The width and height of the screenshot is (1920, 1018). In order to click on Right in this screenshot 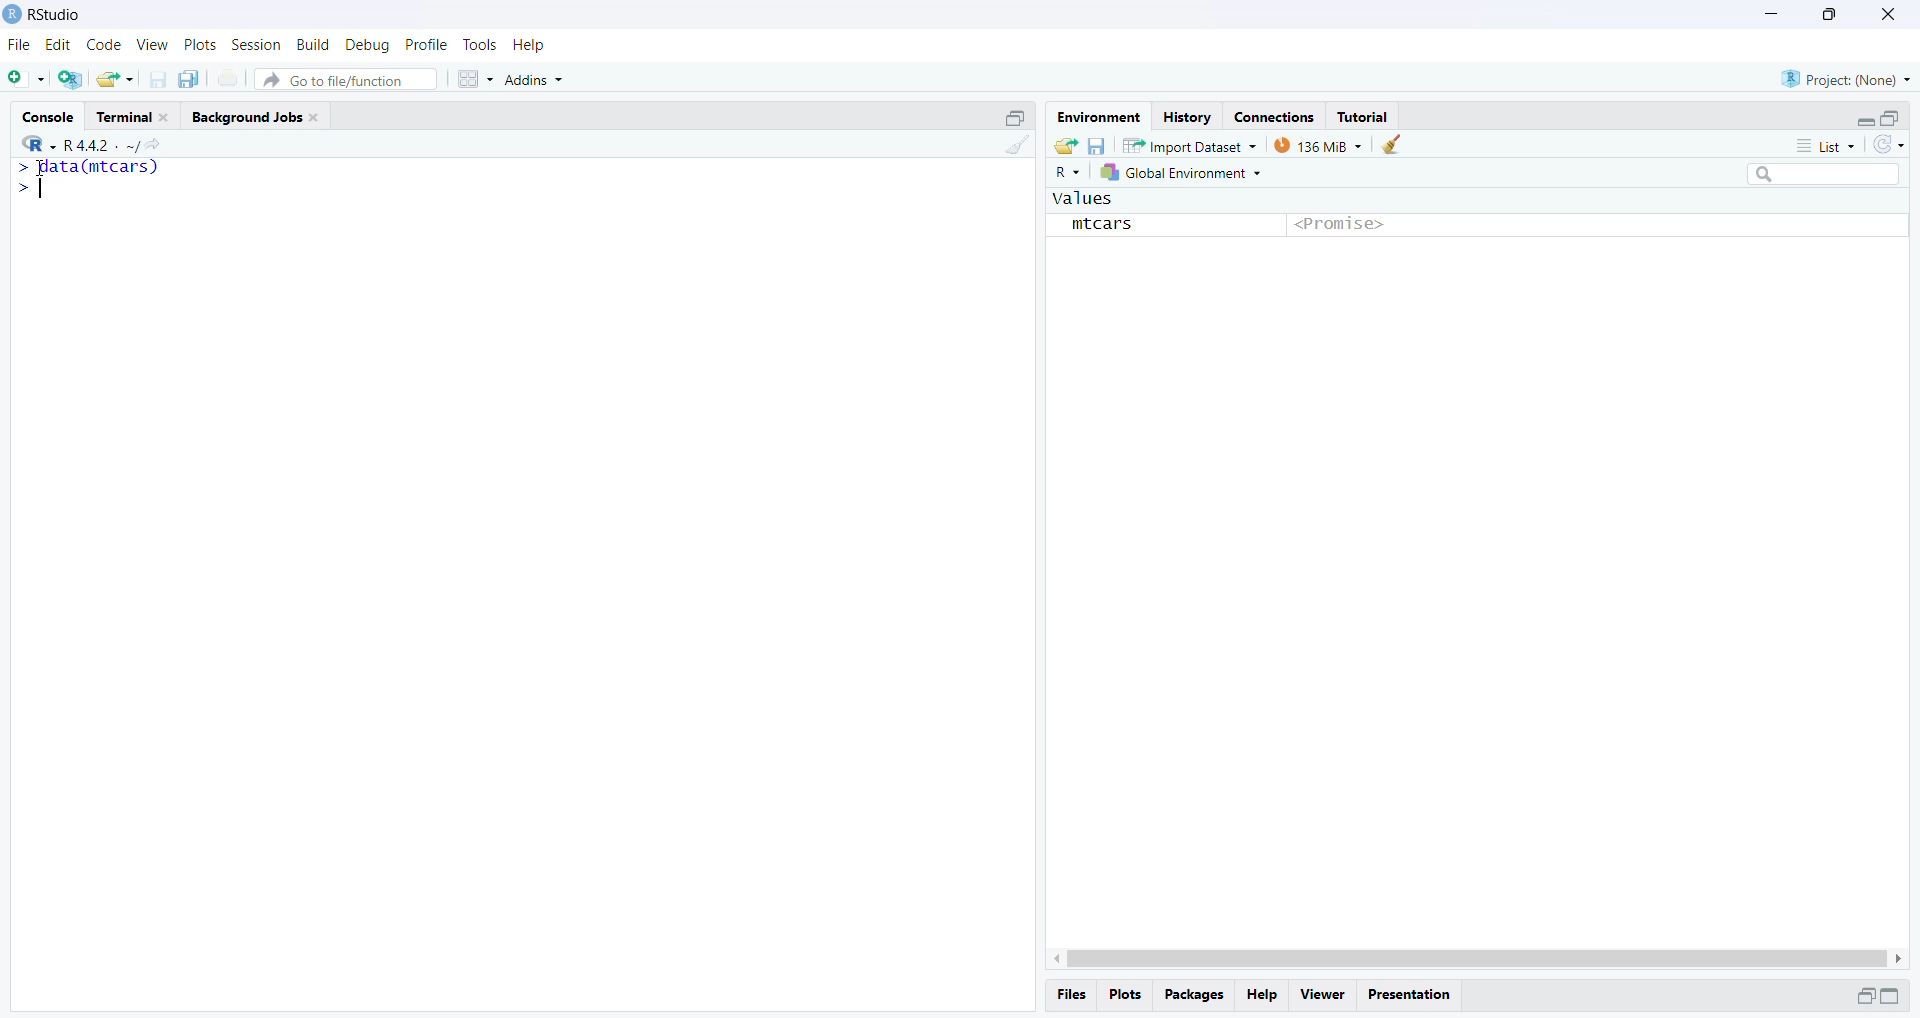, I will do `click(1901, 957)`.